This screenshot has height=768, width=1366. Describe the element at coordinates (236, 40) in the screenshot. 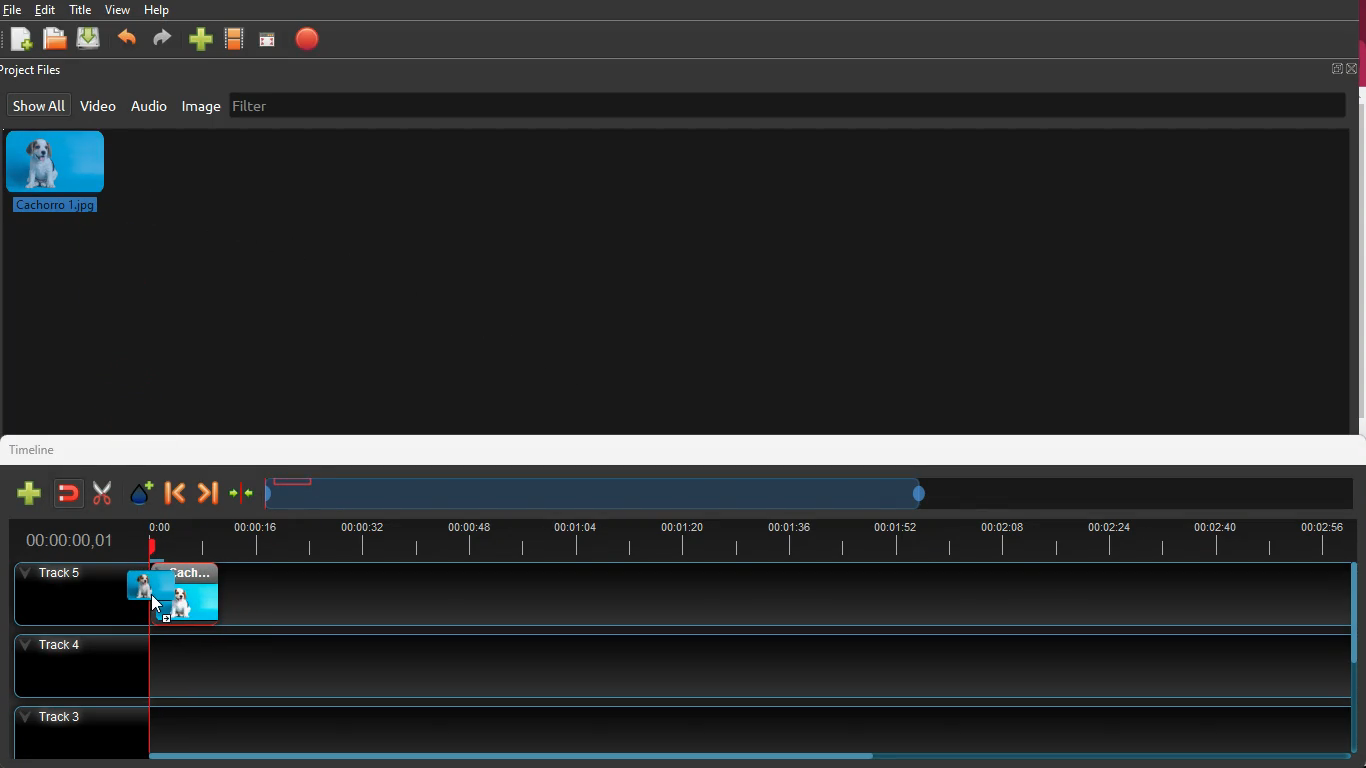

I see `video` at that location.